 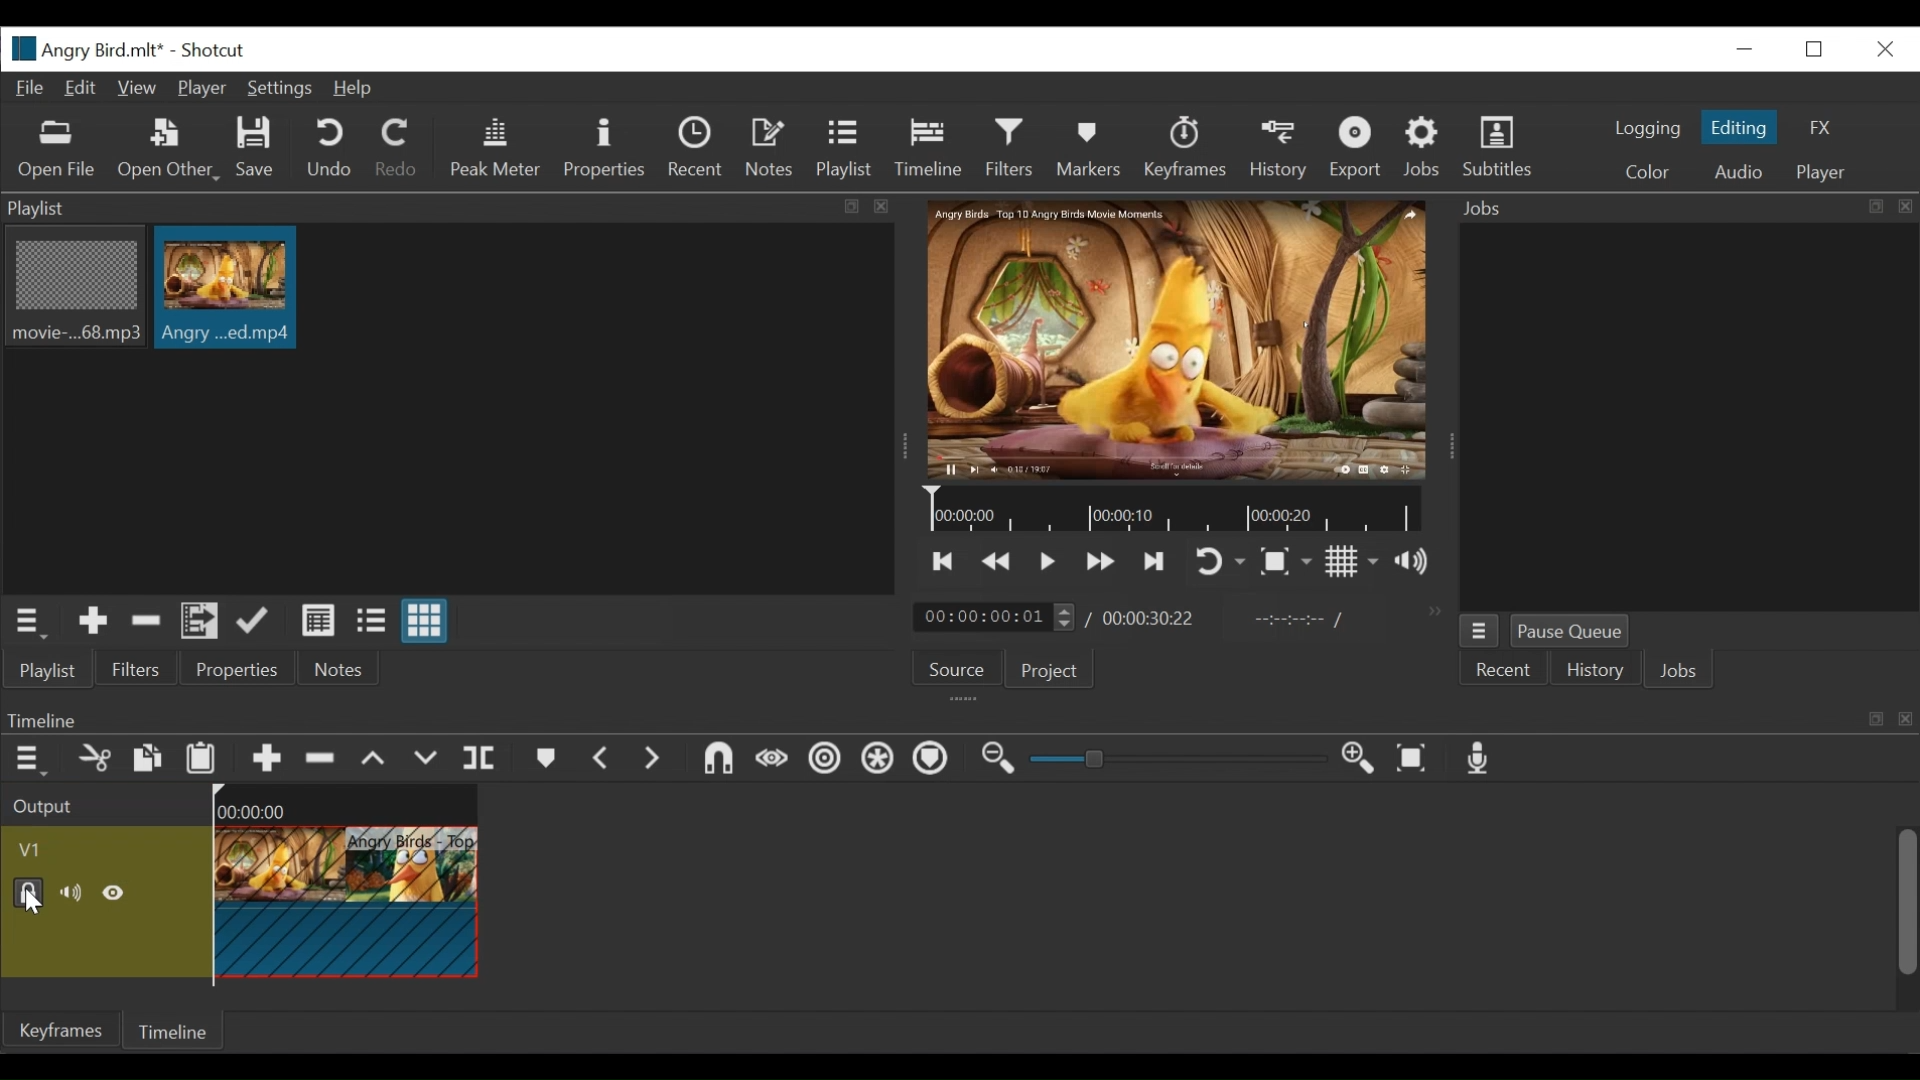 What do you see at coordinates (201, 759) in the screenshot?
I see `Paste` at bounding box center [201, 759].